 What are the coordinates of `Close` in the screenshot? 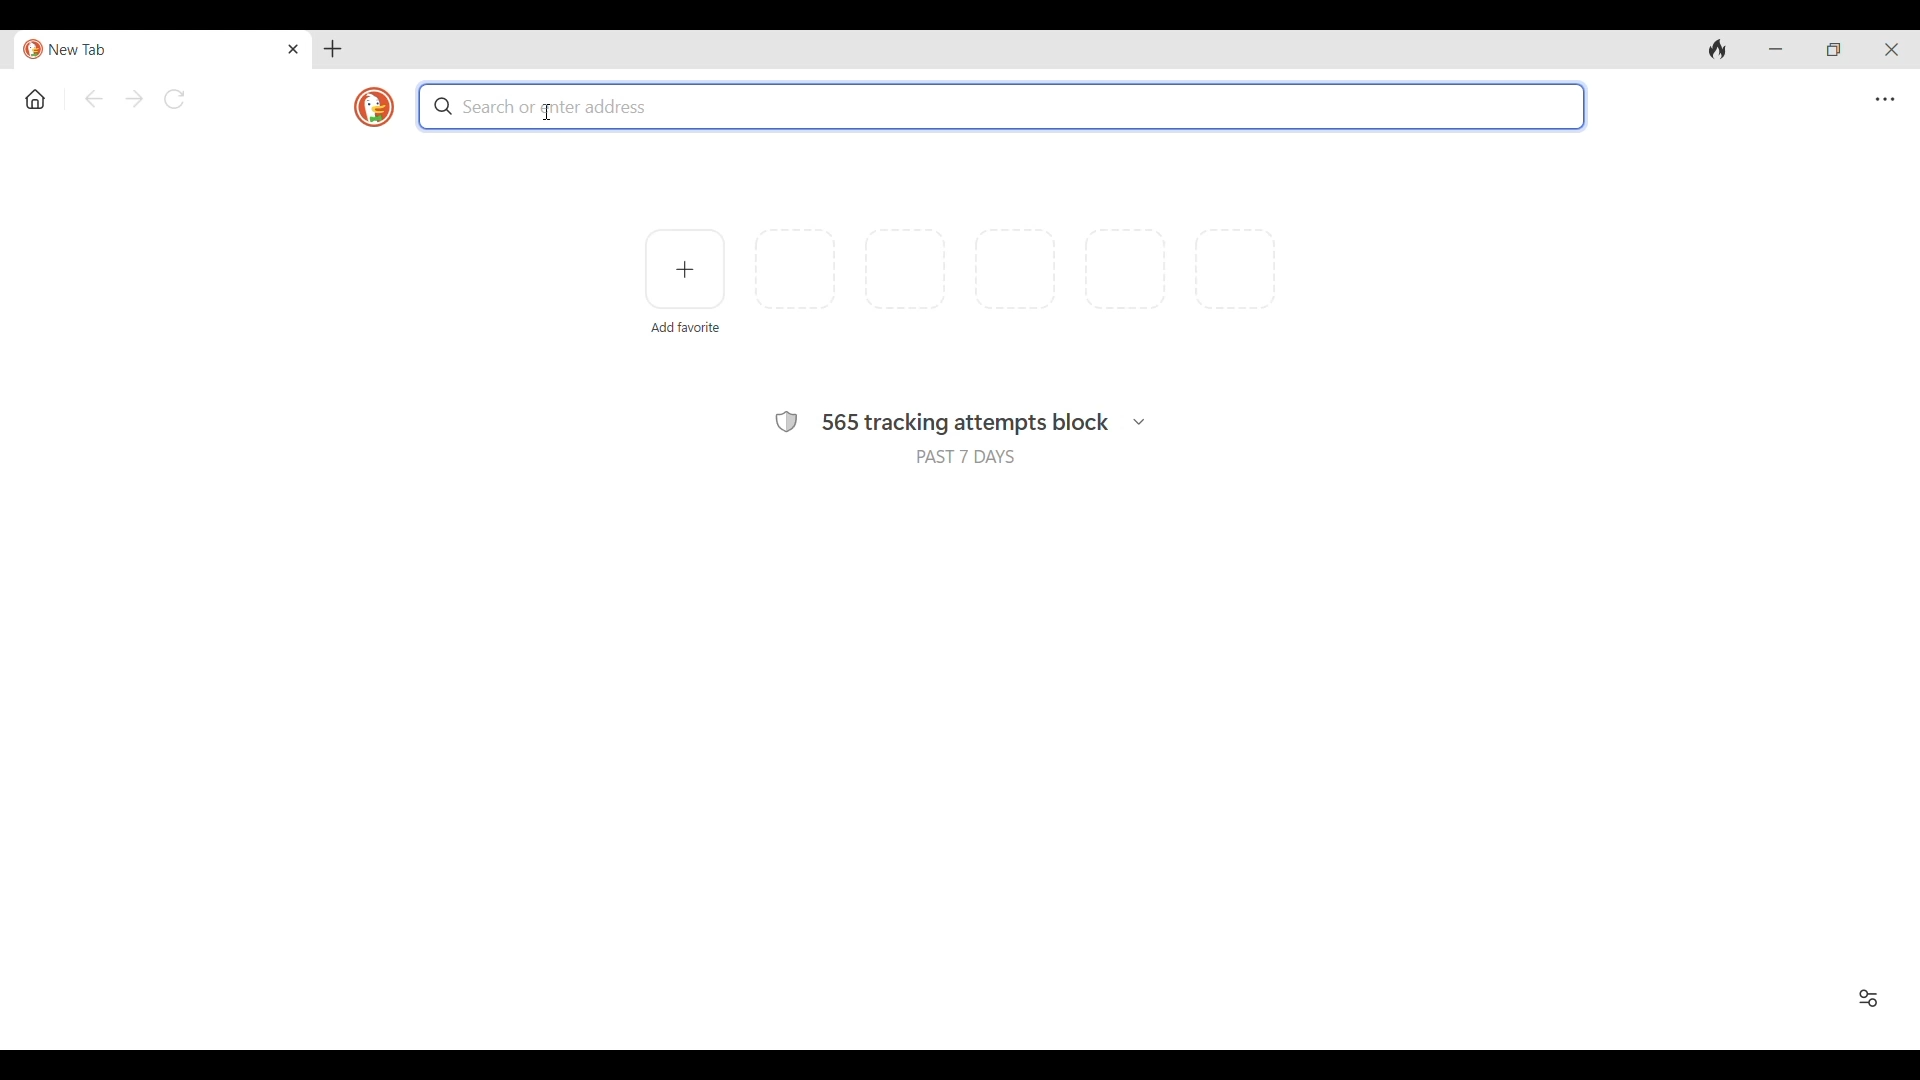 It's located at (294, 49).